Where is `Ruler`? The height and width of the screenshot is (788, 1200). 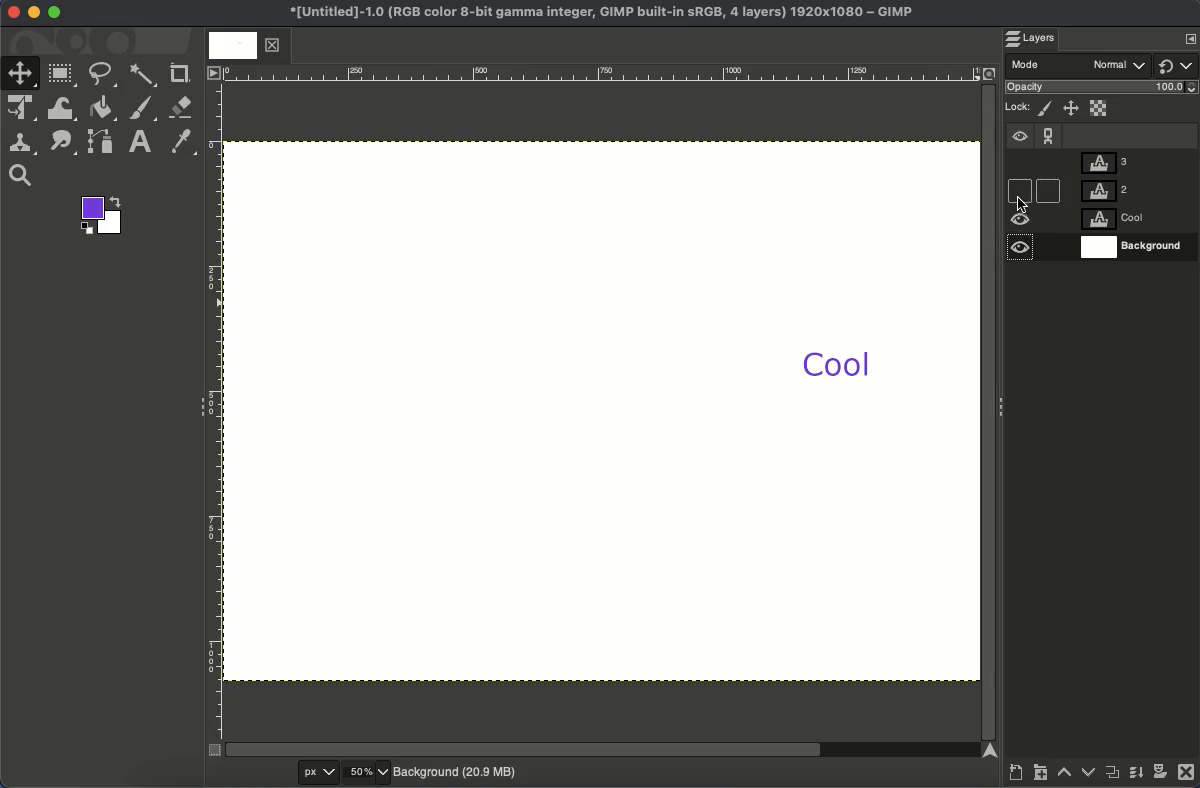 Ruler is located at coordinates (214, 412).